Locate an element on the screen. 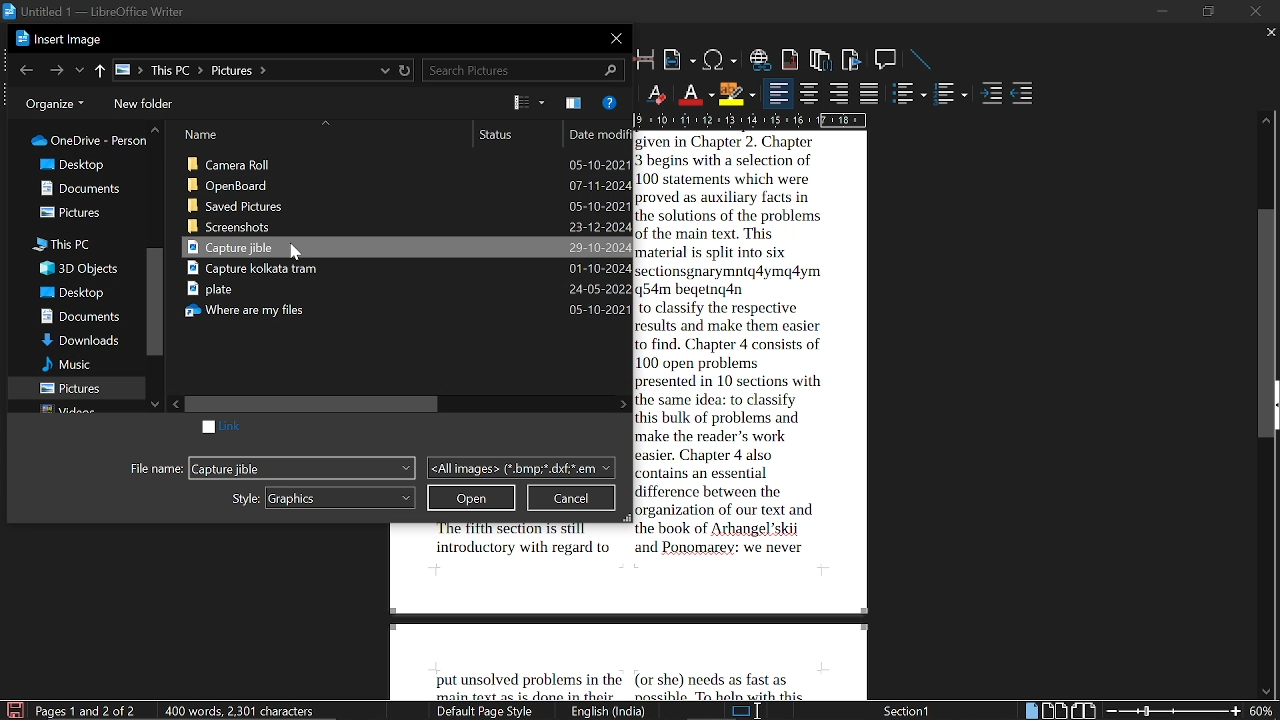 This screenshot has width=1280, height=720. music is located at coordinates (79, 364).